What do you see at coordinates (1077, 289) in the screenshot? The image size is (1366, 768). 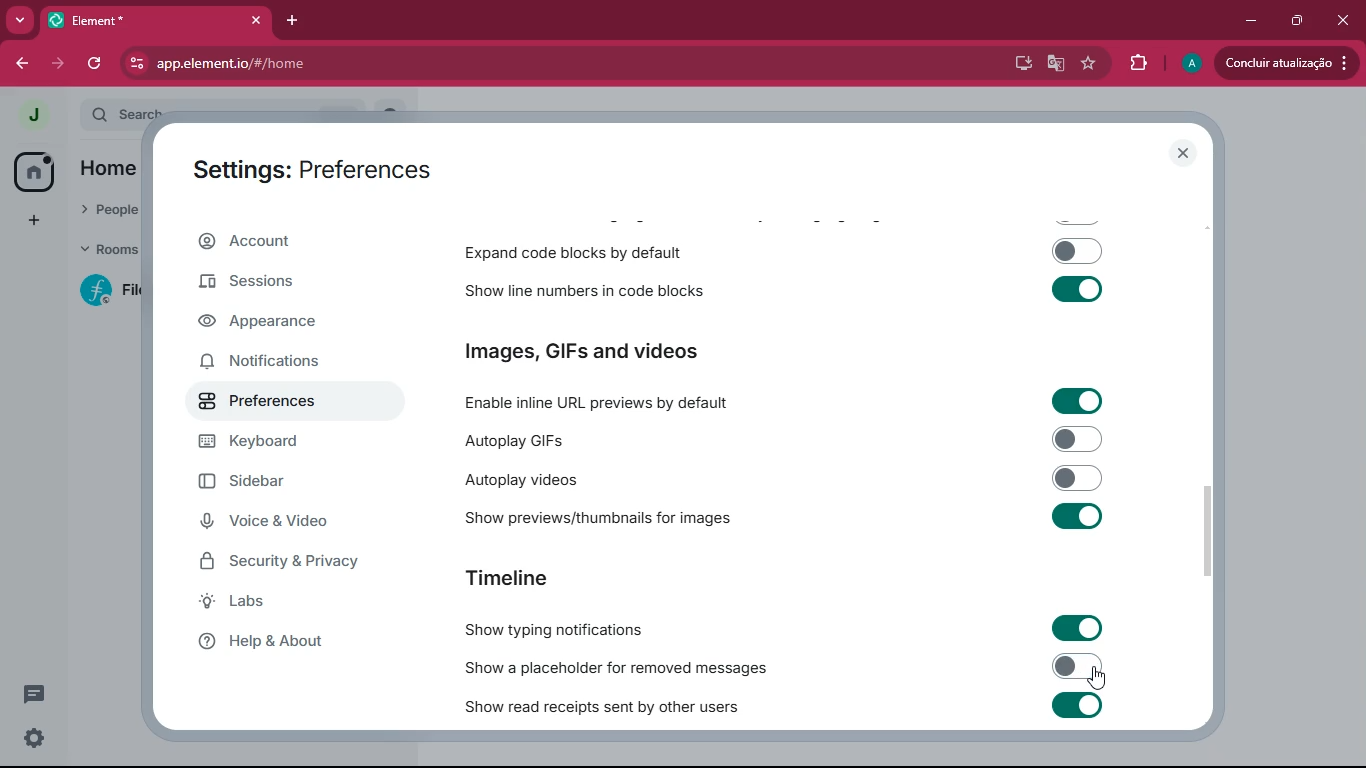 I see `toggle on/off` at bounding box center [1077, 289].